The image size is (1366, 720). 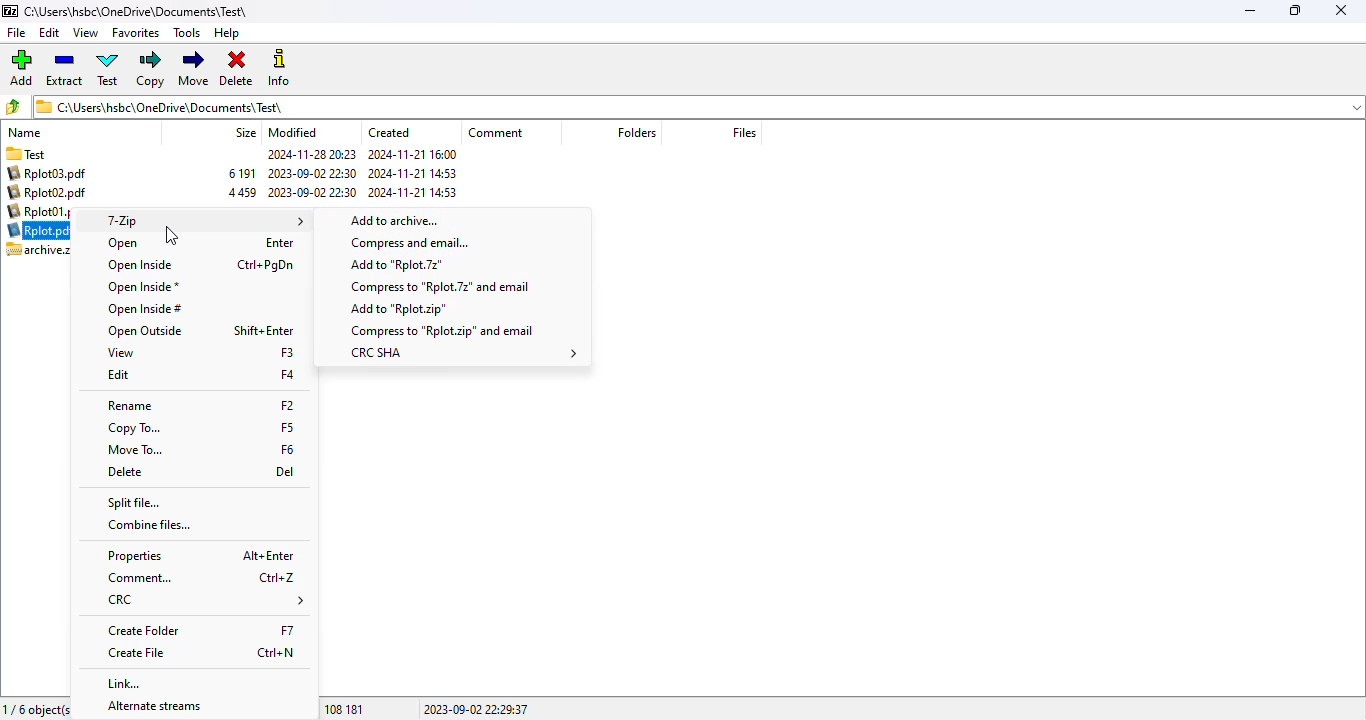 I want to click on close, so click(x=1343, y=11).